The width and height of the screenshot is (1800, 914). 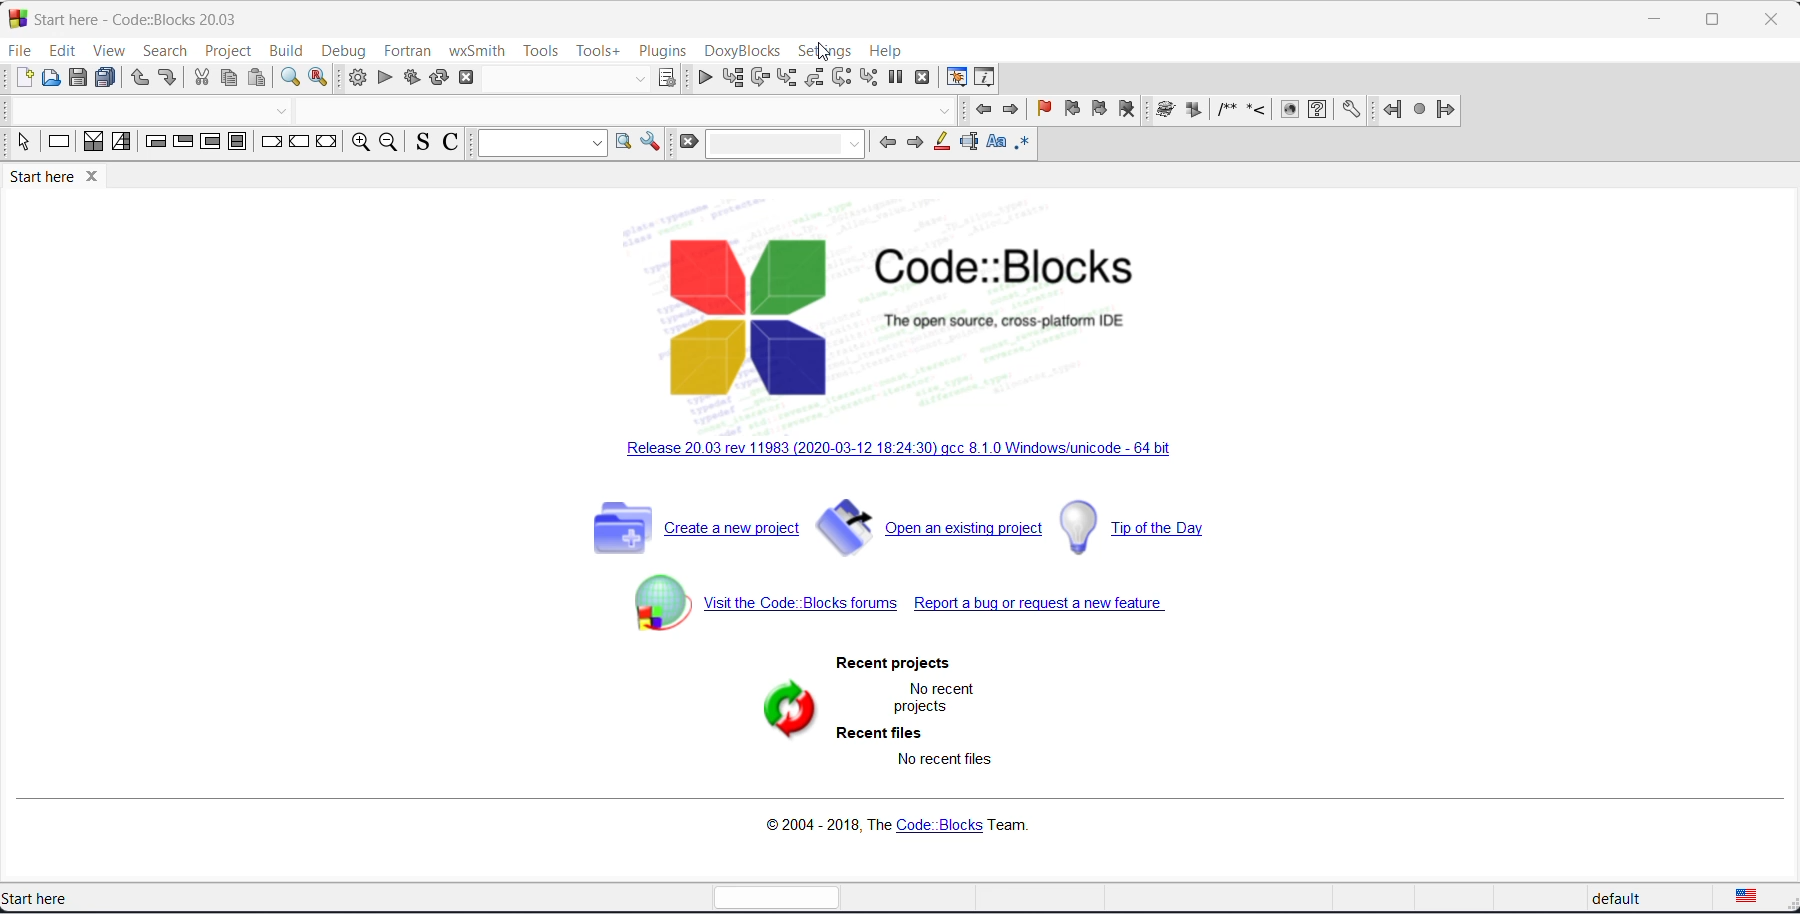 I want to click on single line comment, so click(x=1256, y=108).